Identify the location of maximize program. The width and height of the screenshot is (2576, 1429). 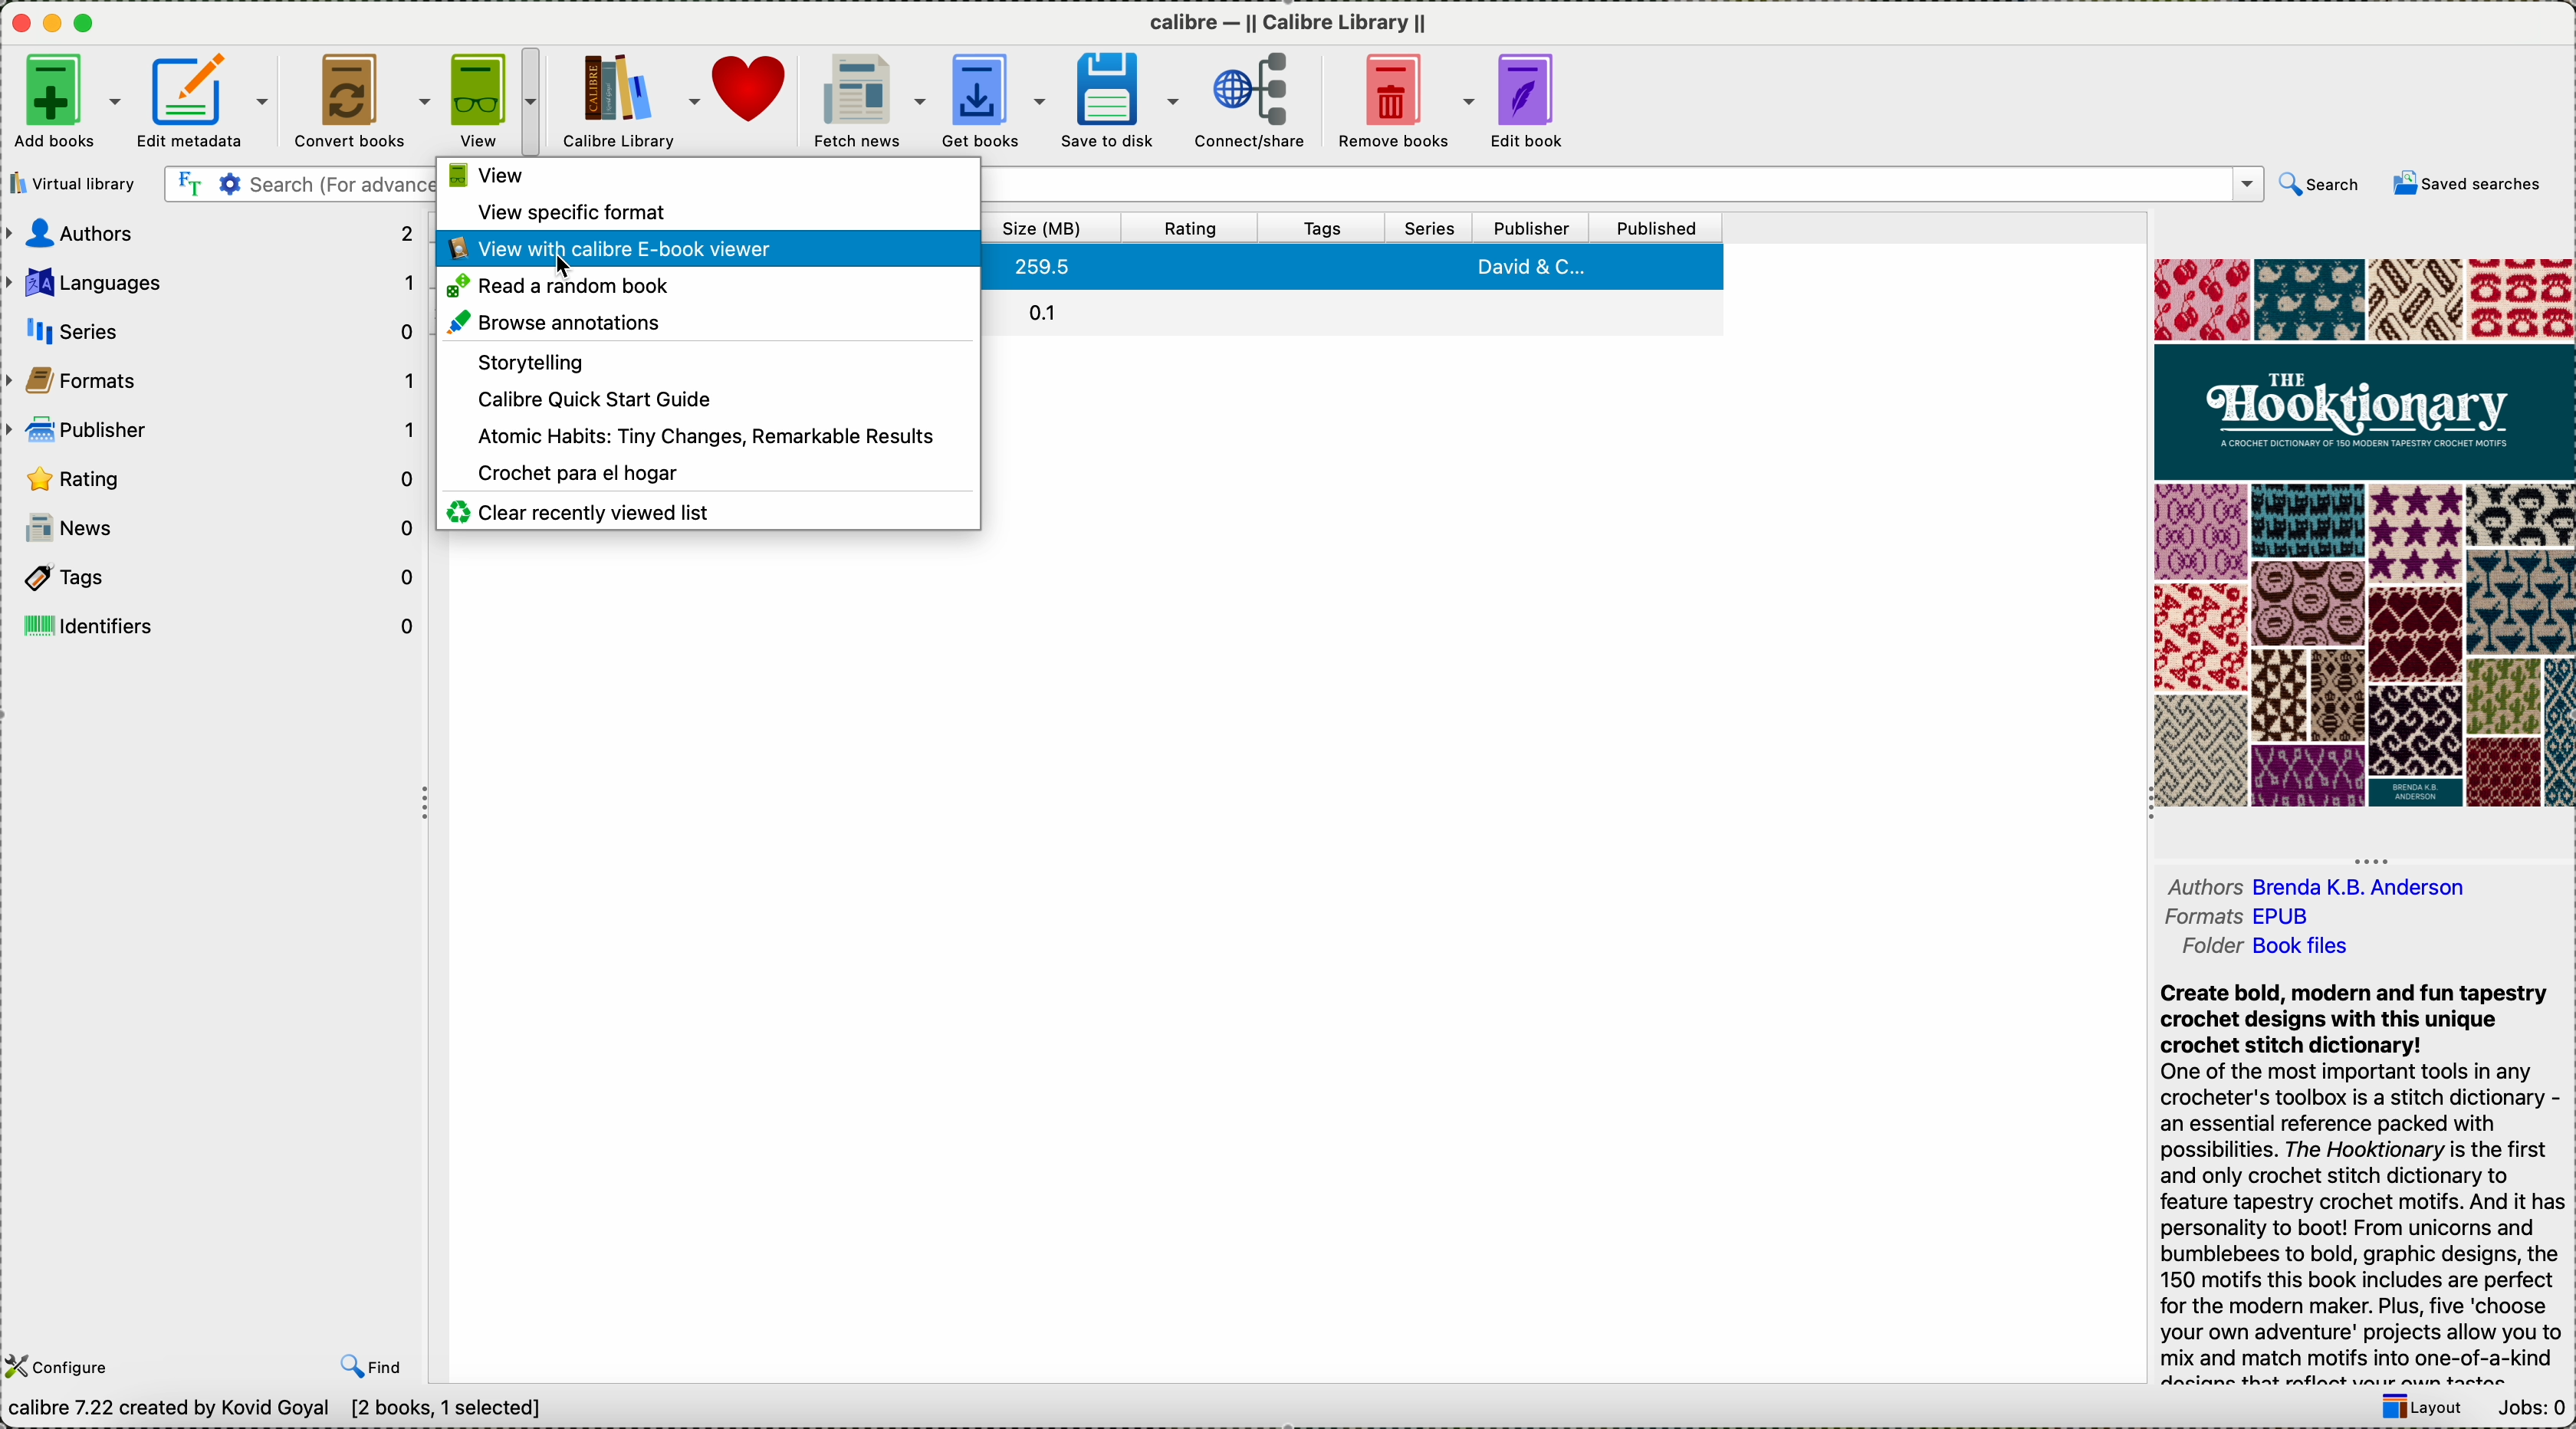
(85, 24).